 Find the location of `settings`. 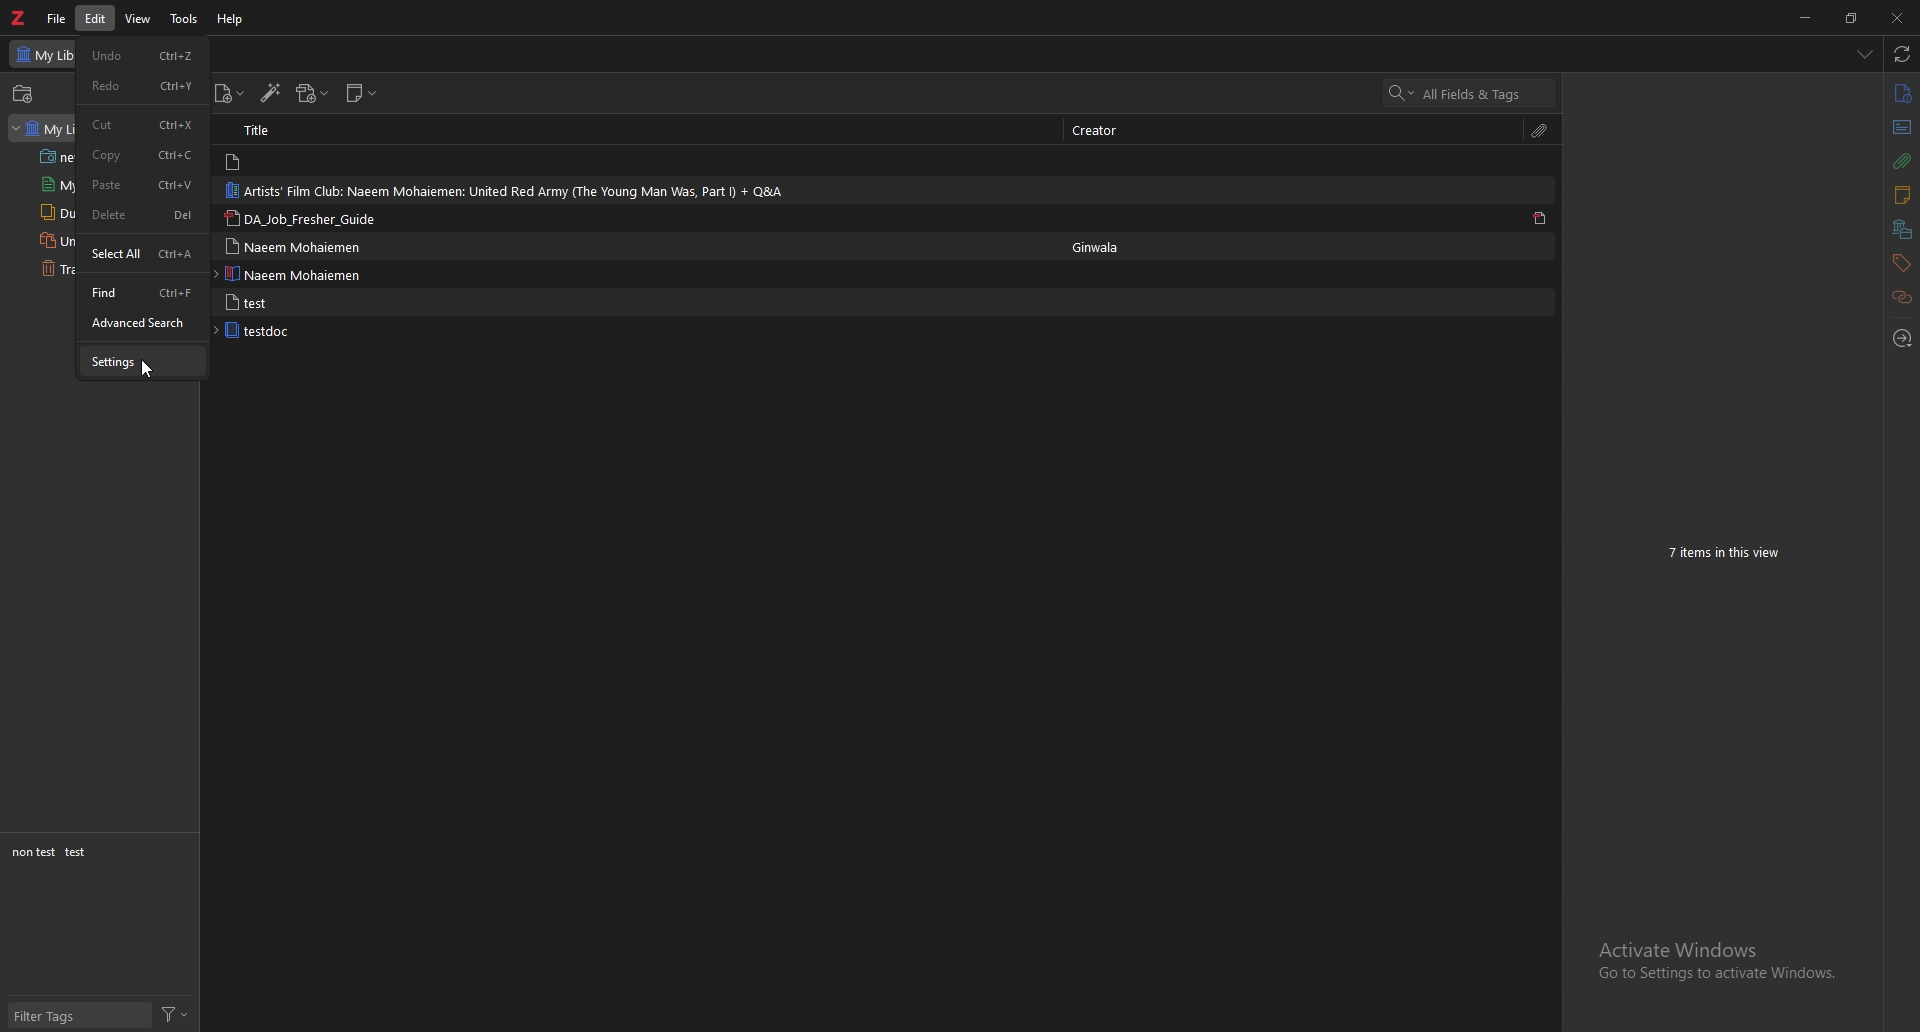

settings is located at coordinates (144, 361).